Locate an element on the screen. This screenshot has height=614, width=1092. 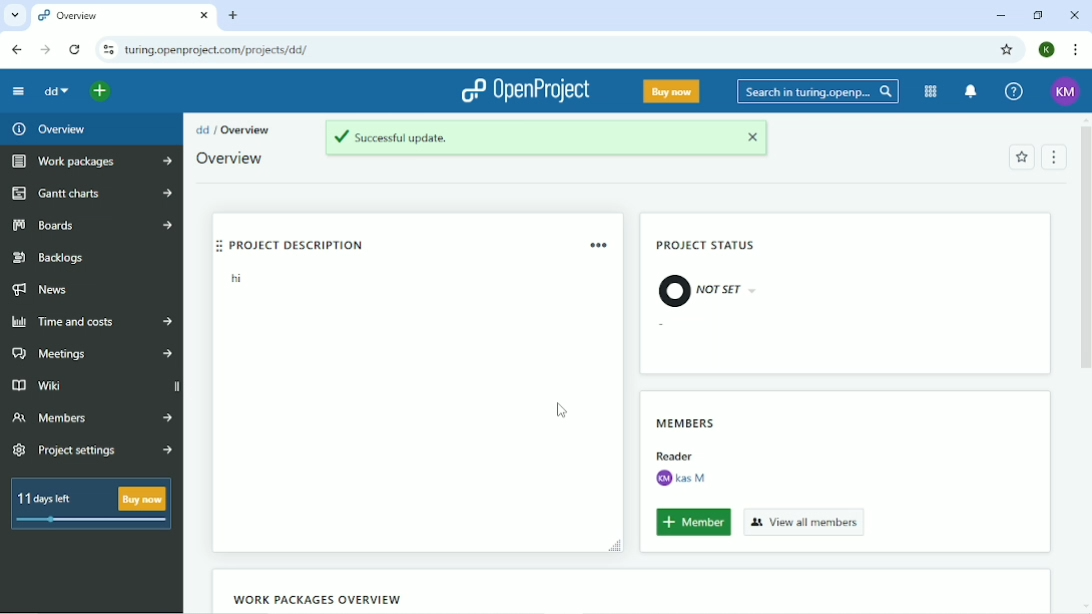
Wiki is located at coordinates (92, 384).